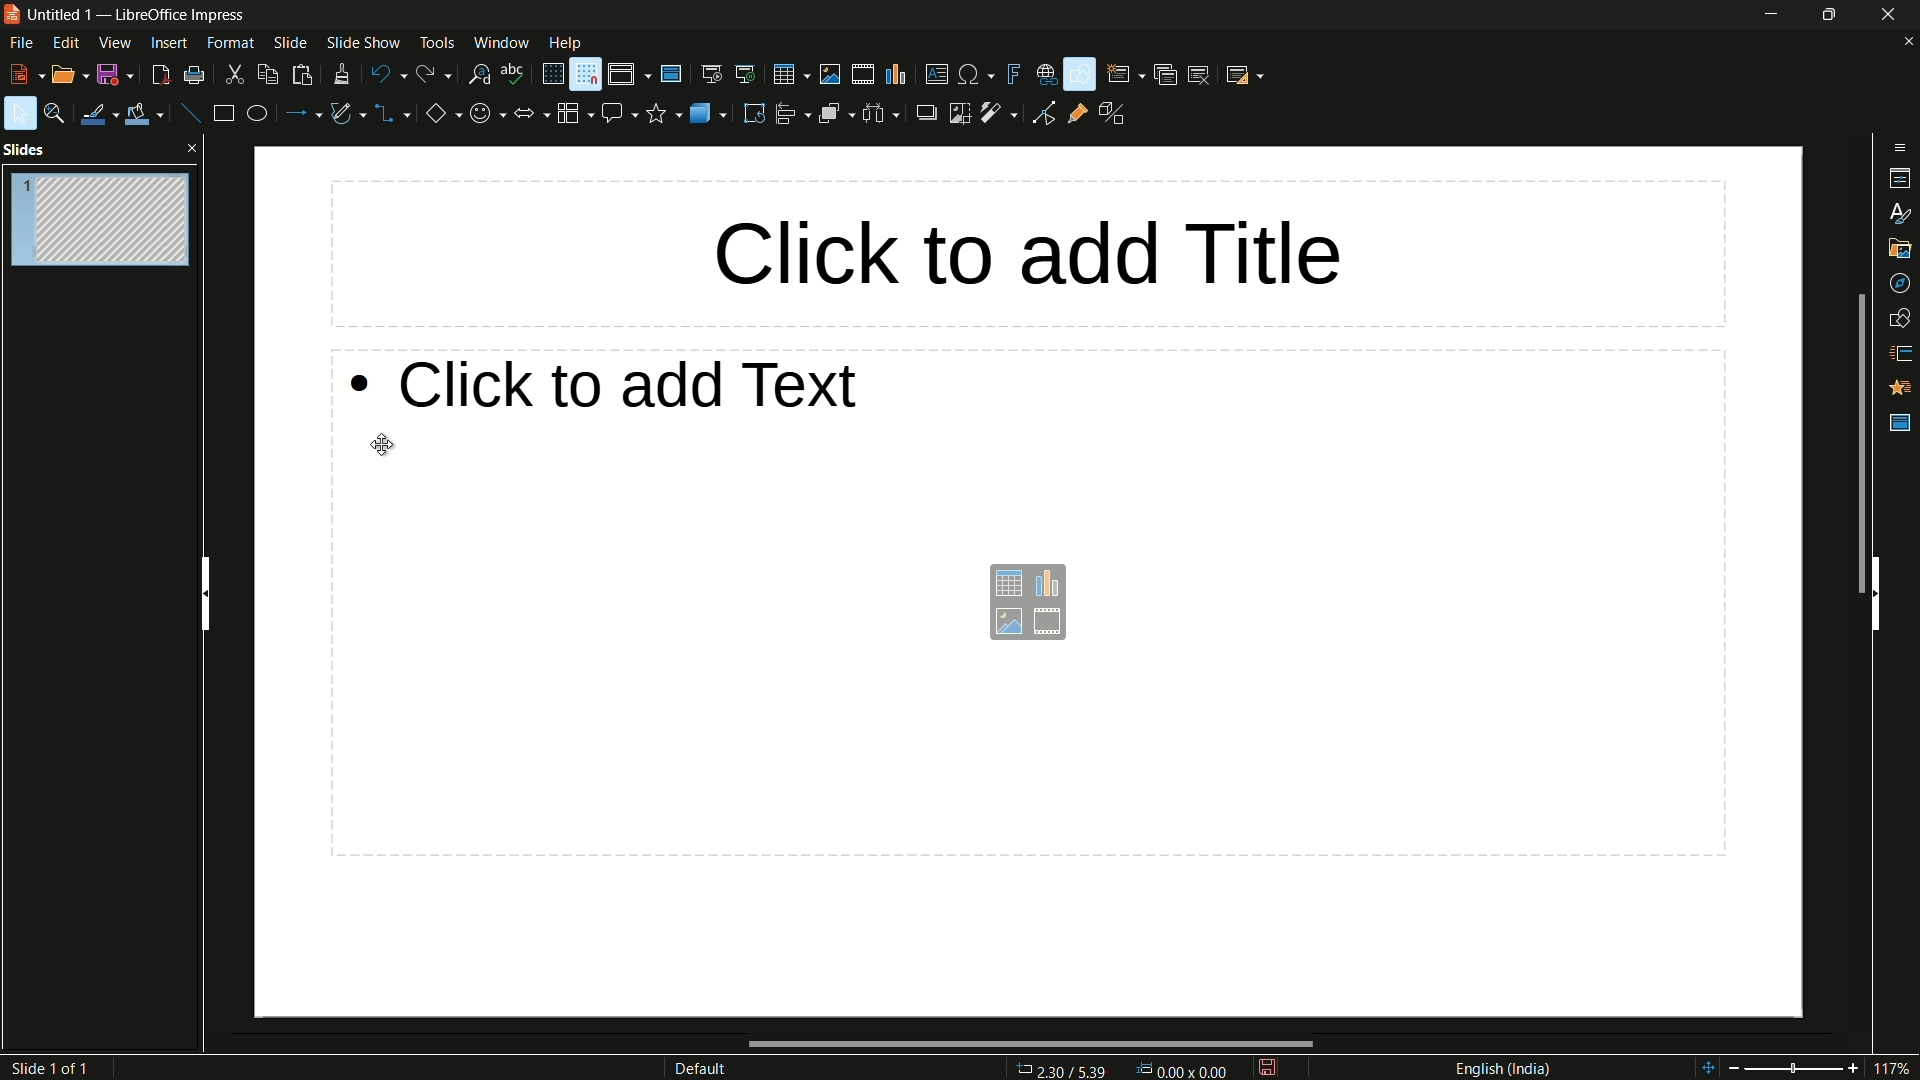 The image size is (1920, 1080). I want to click on block arrows, so click(530, 113).